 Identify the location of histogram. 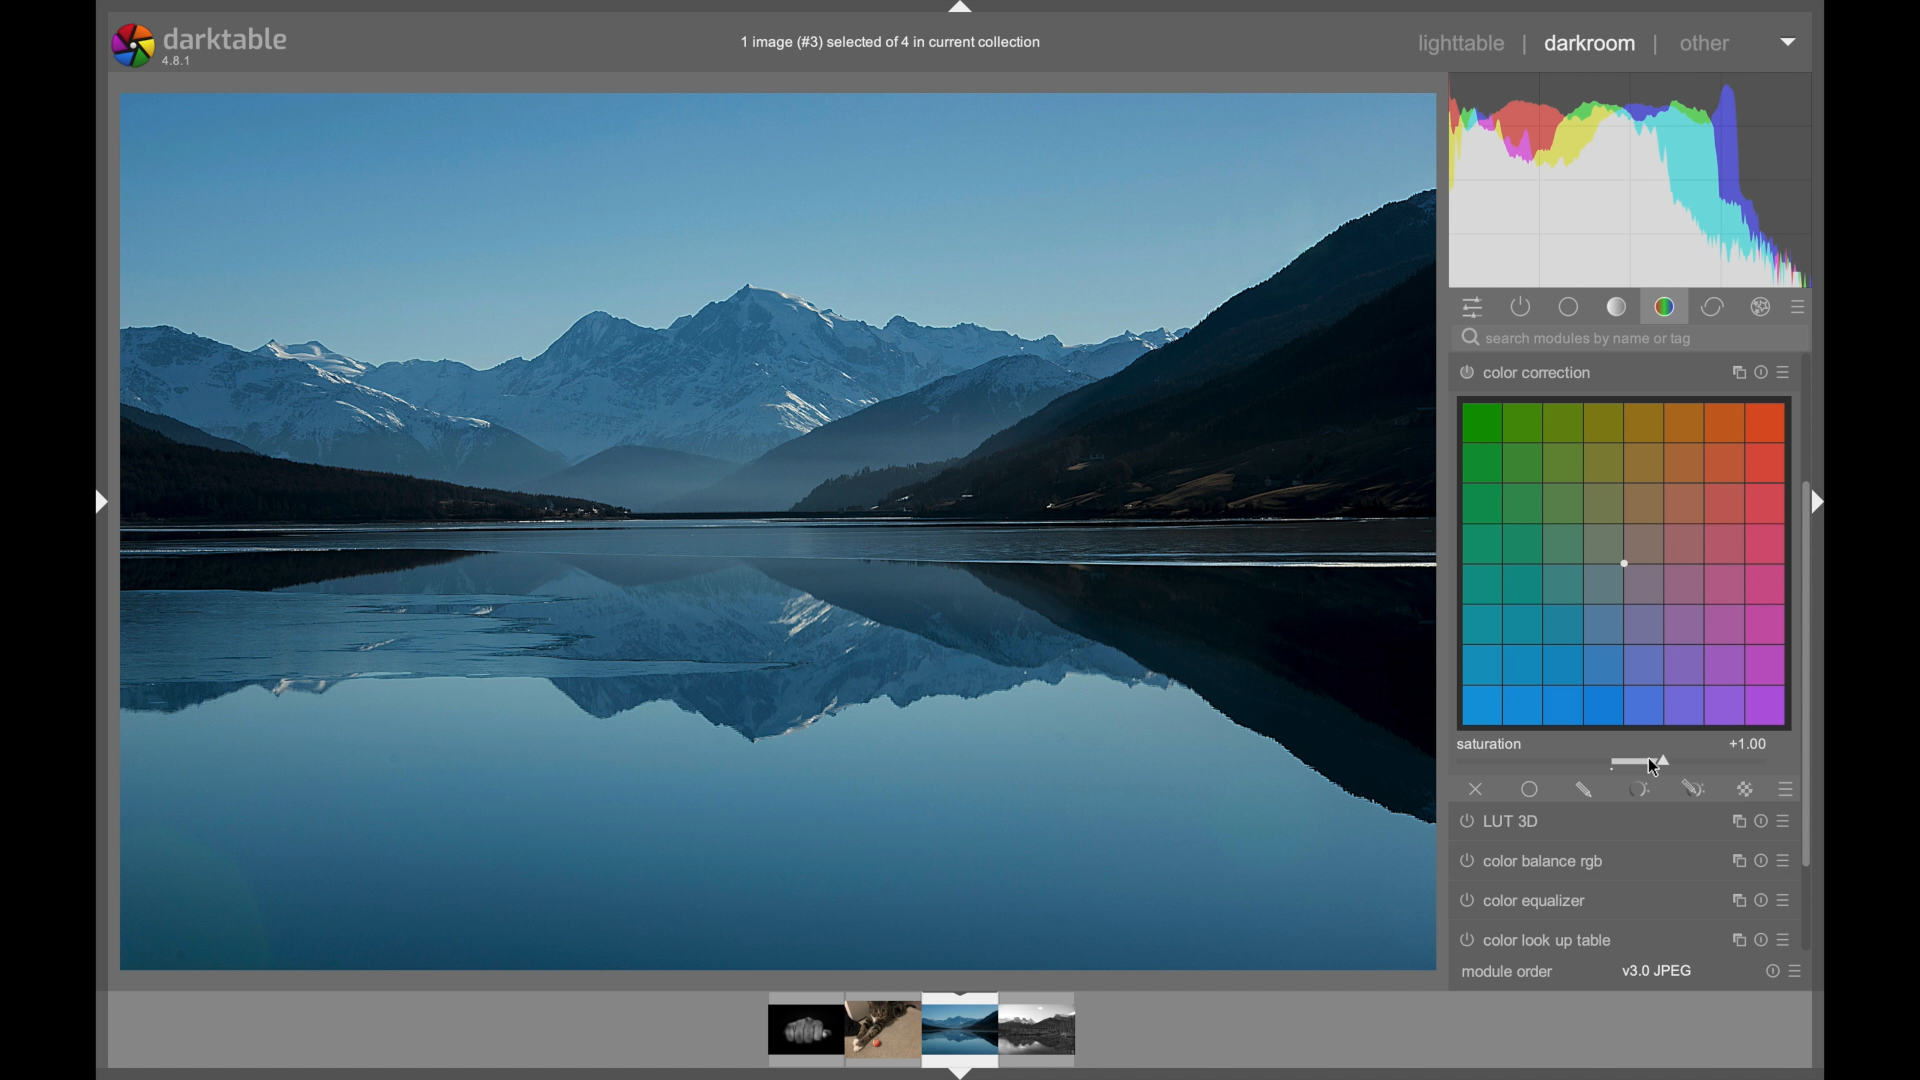
(1627, 179).